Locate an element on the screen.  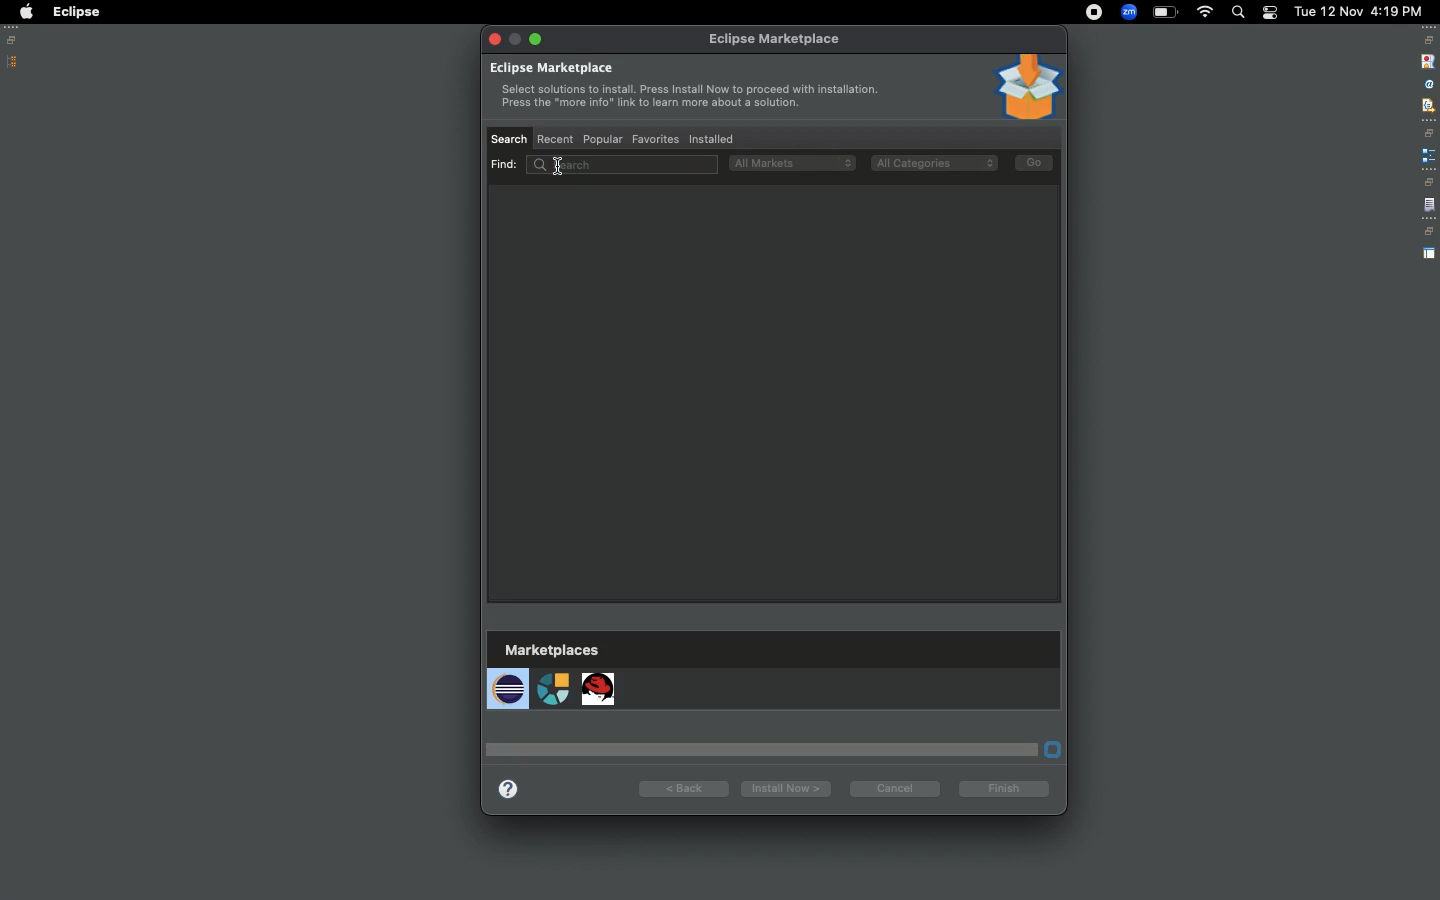
perspective is located at coordinates (1429, 254).